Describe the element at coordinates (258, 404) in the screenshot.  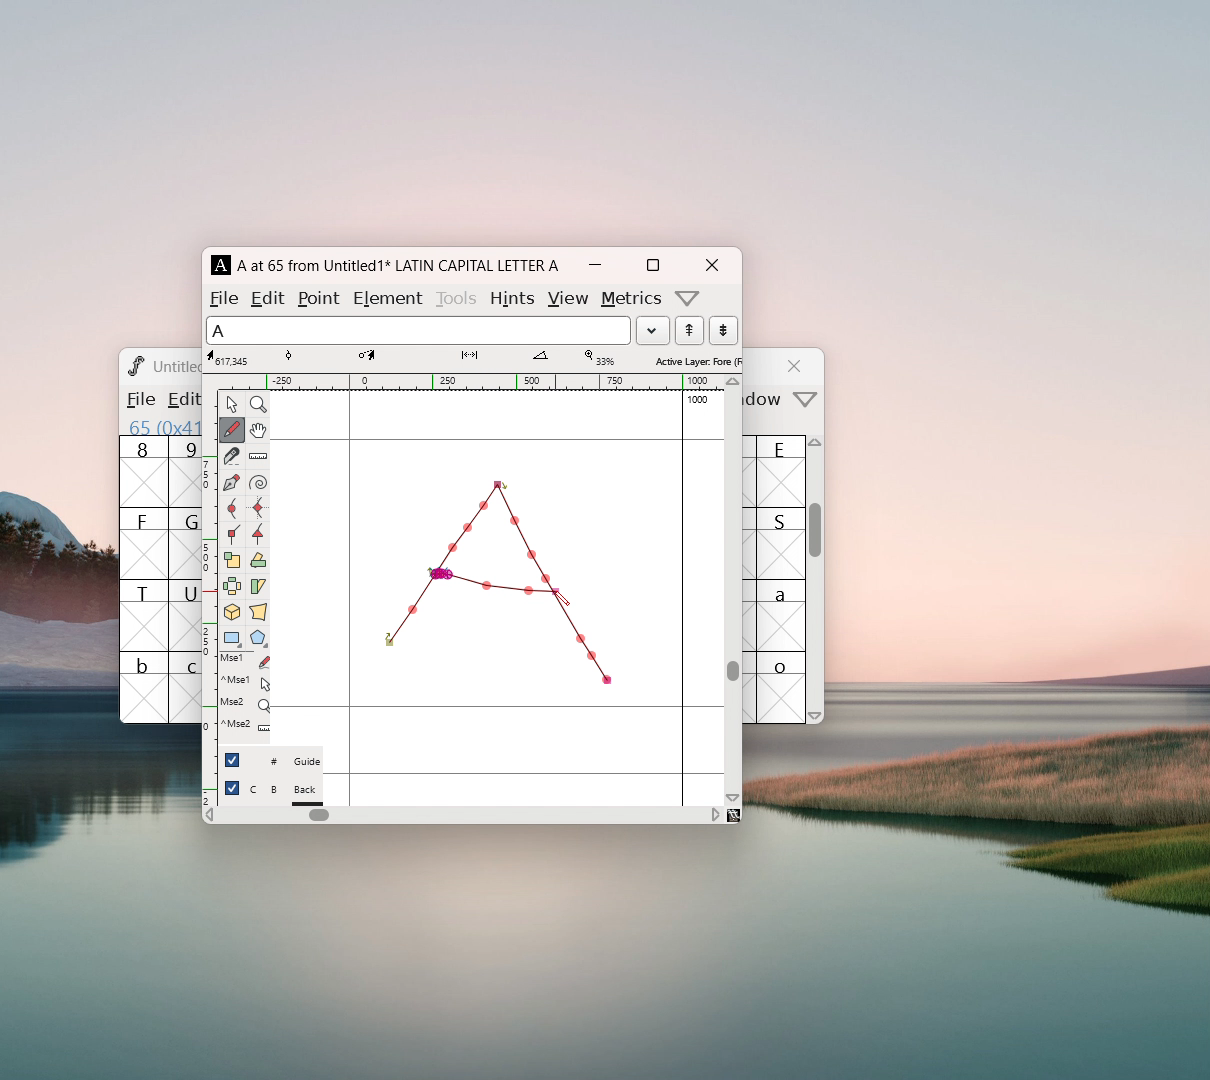
I see `maginify` at that location.